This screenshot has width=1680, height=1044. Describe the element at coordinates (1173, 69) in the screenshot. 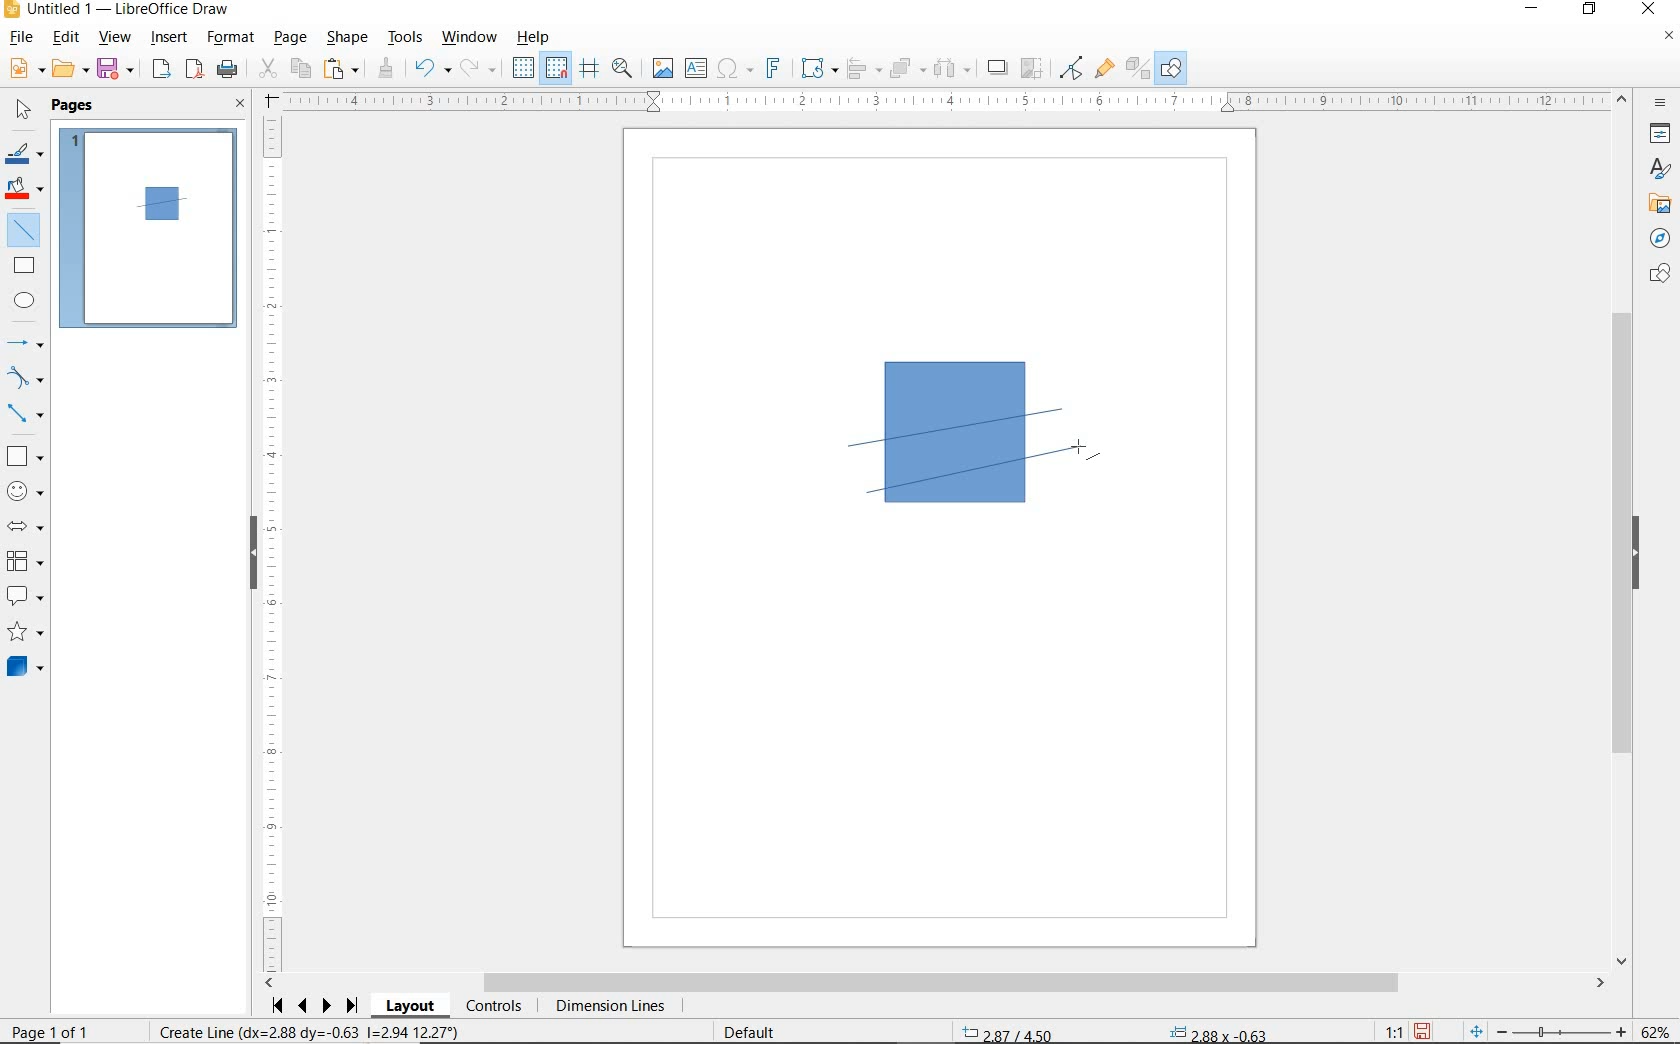

I see `SHOW DRAW FUNCTIONS` at that location.